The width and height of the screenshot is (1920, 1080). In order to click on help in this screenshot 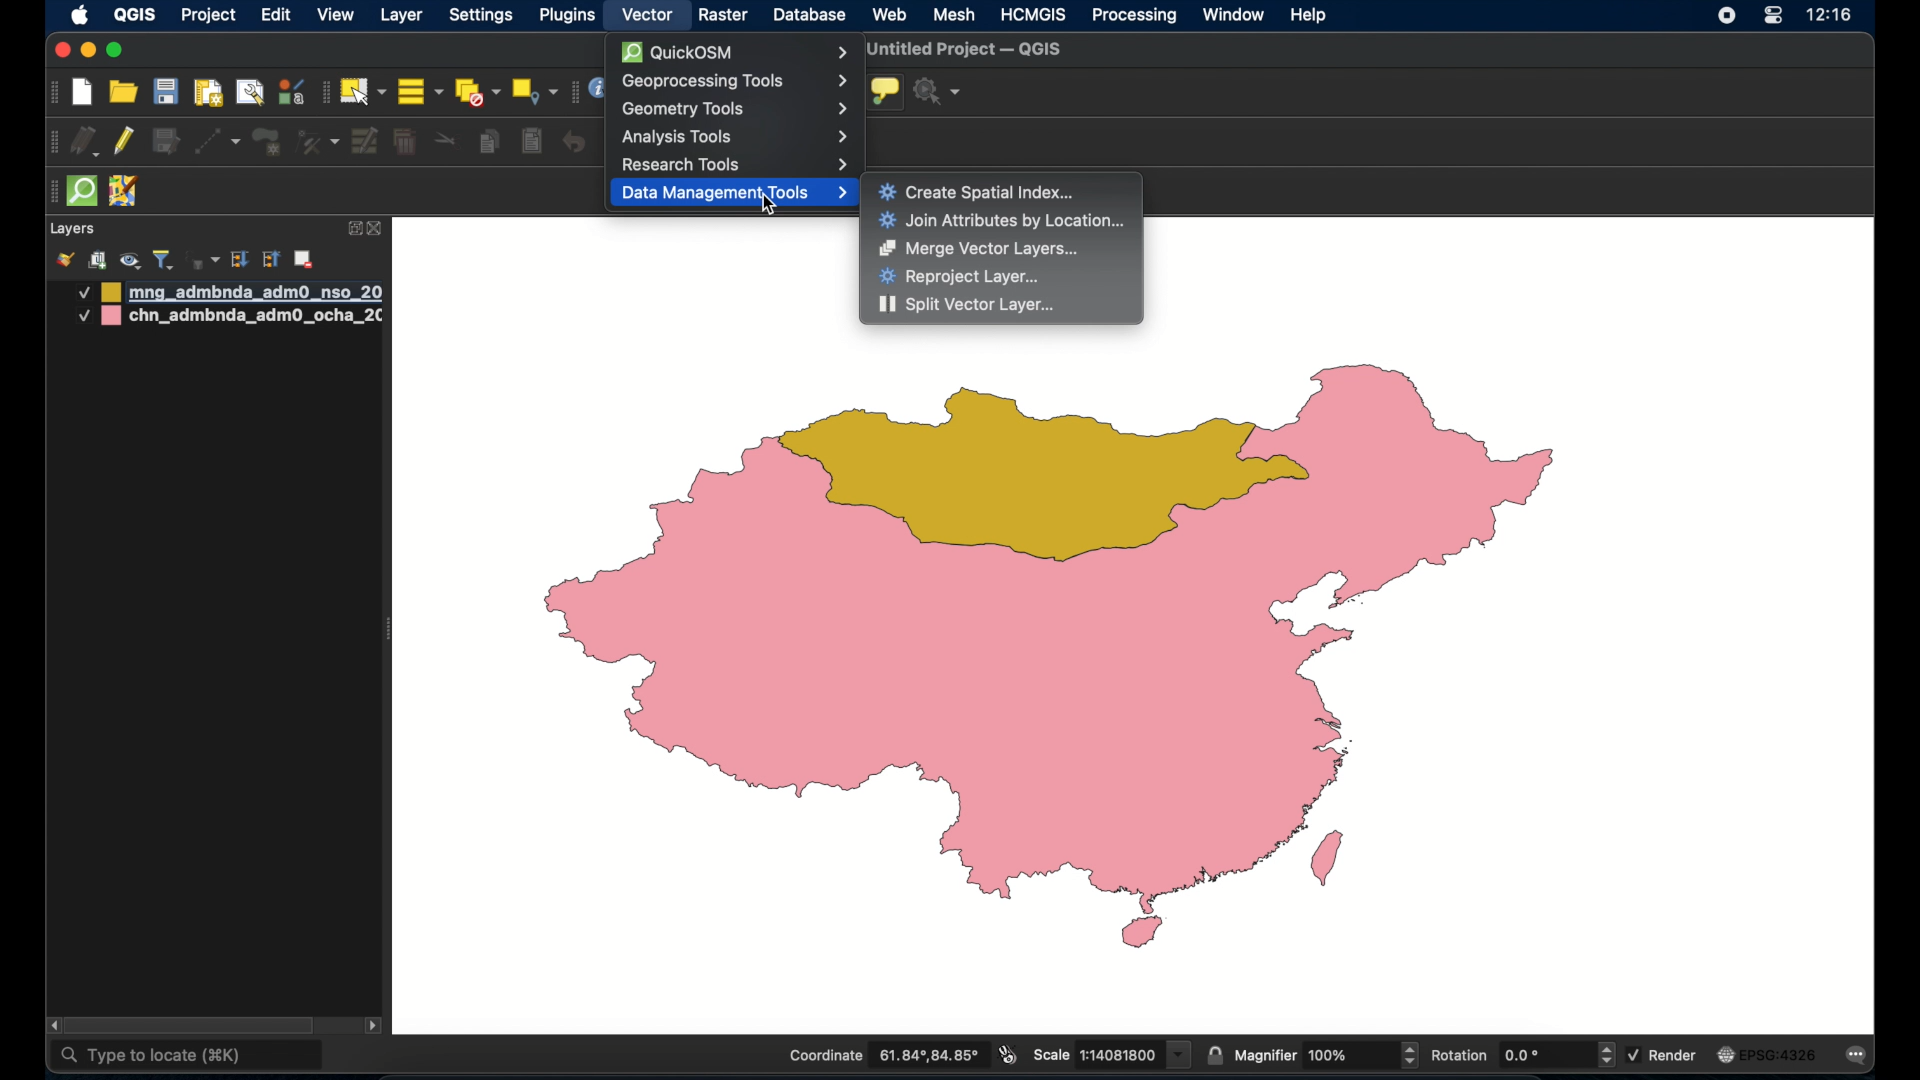, I will do `click(1309, 14)`.